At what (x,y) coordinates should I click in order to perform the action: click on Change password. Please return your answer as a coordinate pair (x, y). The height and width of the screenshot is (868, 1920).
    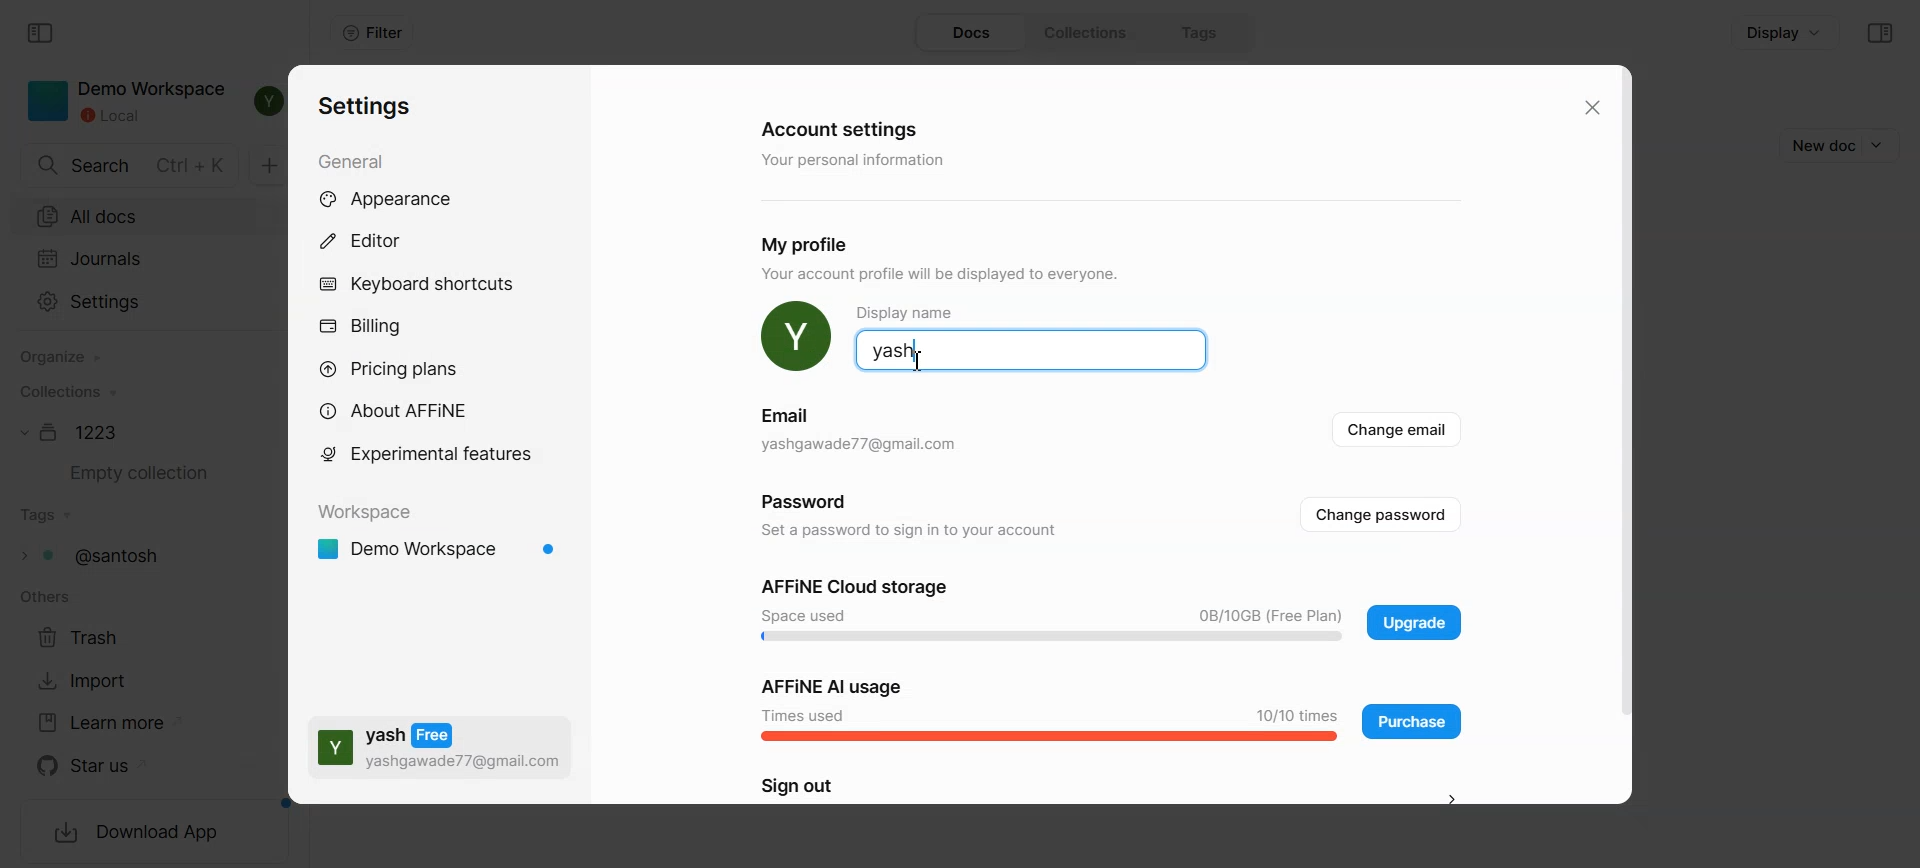
    Looking at the image, I should click on (1384, 514).